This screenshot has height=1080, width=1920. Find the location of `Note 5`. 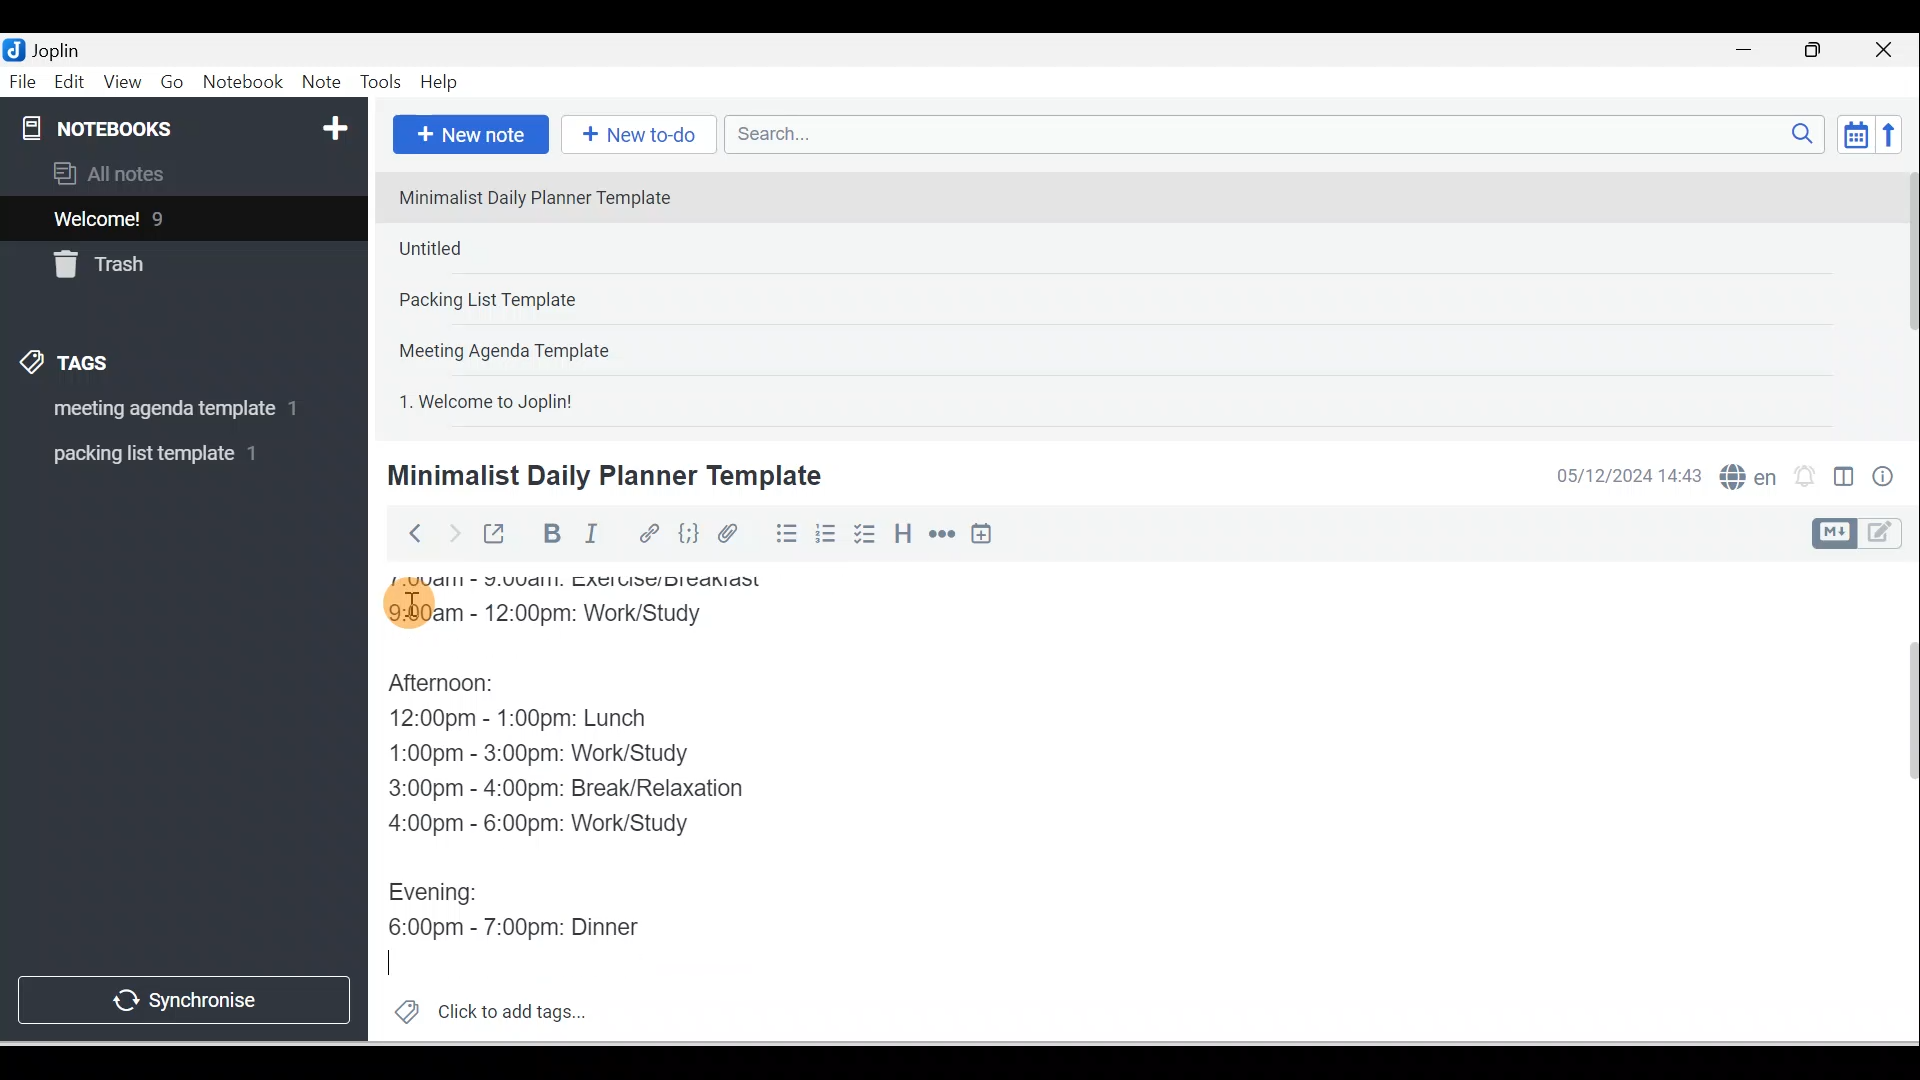

Note 5 is located at coordinates (559, 399).